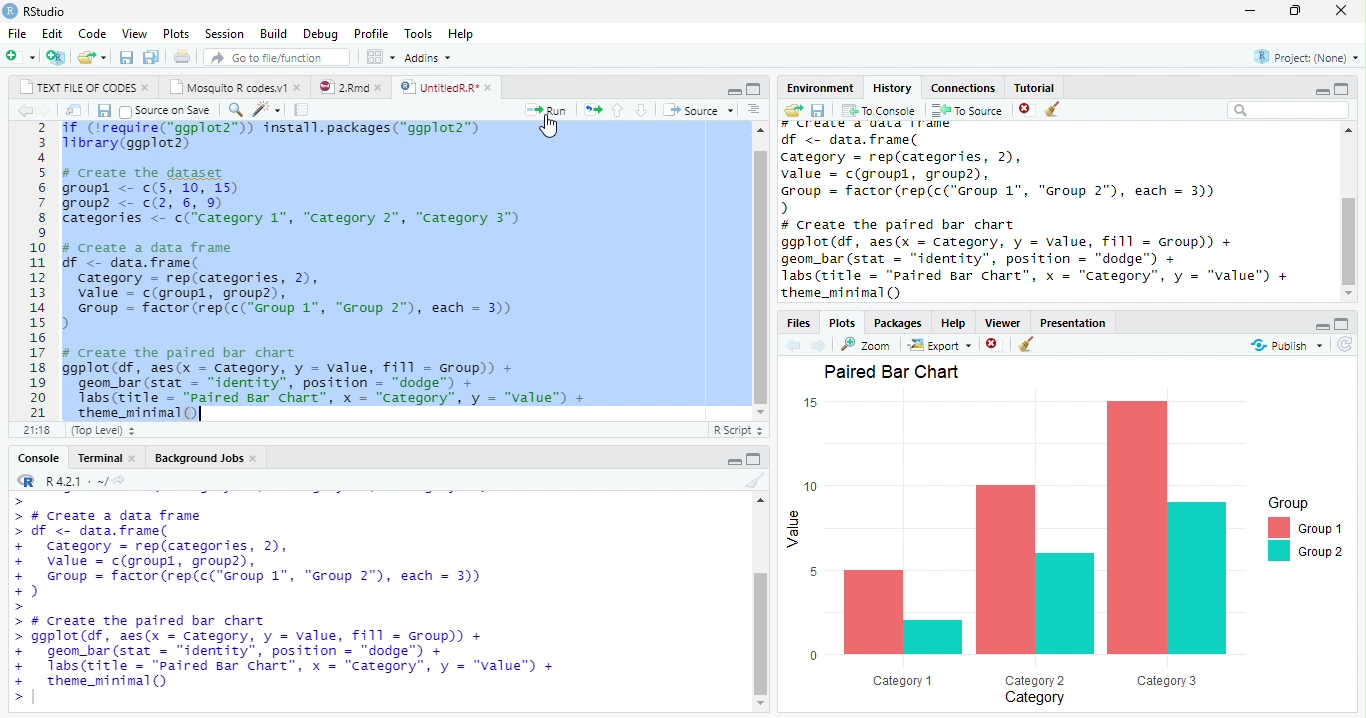  Describe the element at coordinates (78, 88) in the screenshot. I see `text file of codes` at that location.